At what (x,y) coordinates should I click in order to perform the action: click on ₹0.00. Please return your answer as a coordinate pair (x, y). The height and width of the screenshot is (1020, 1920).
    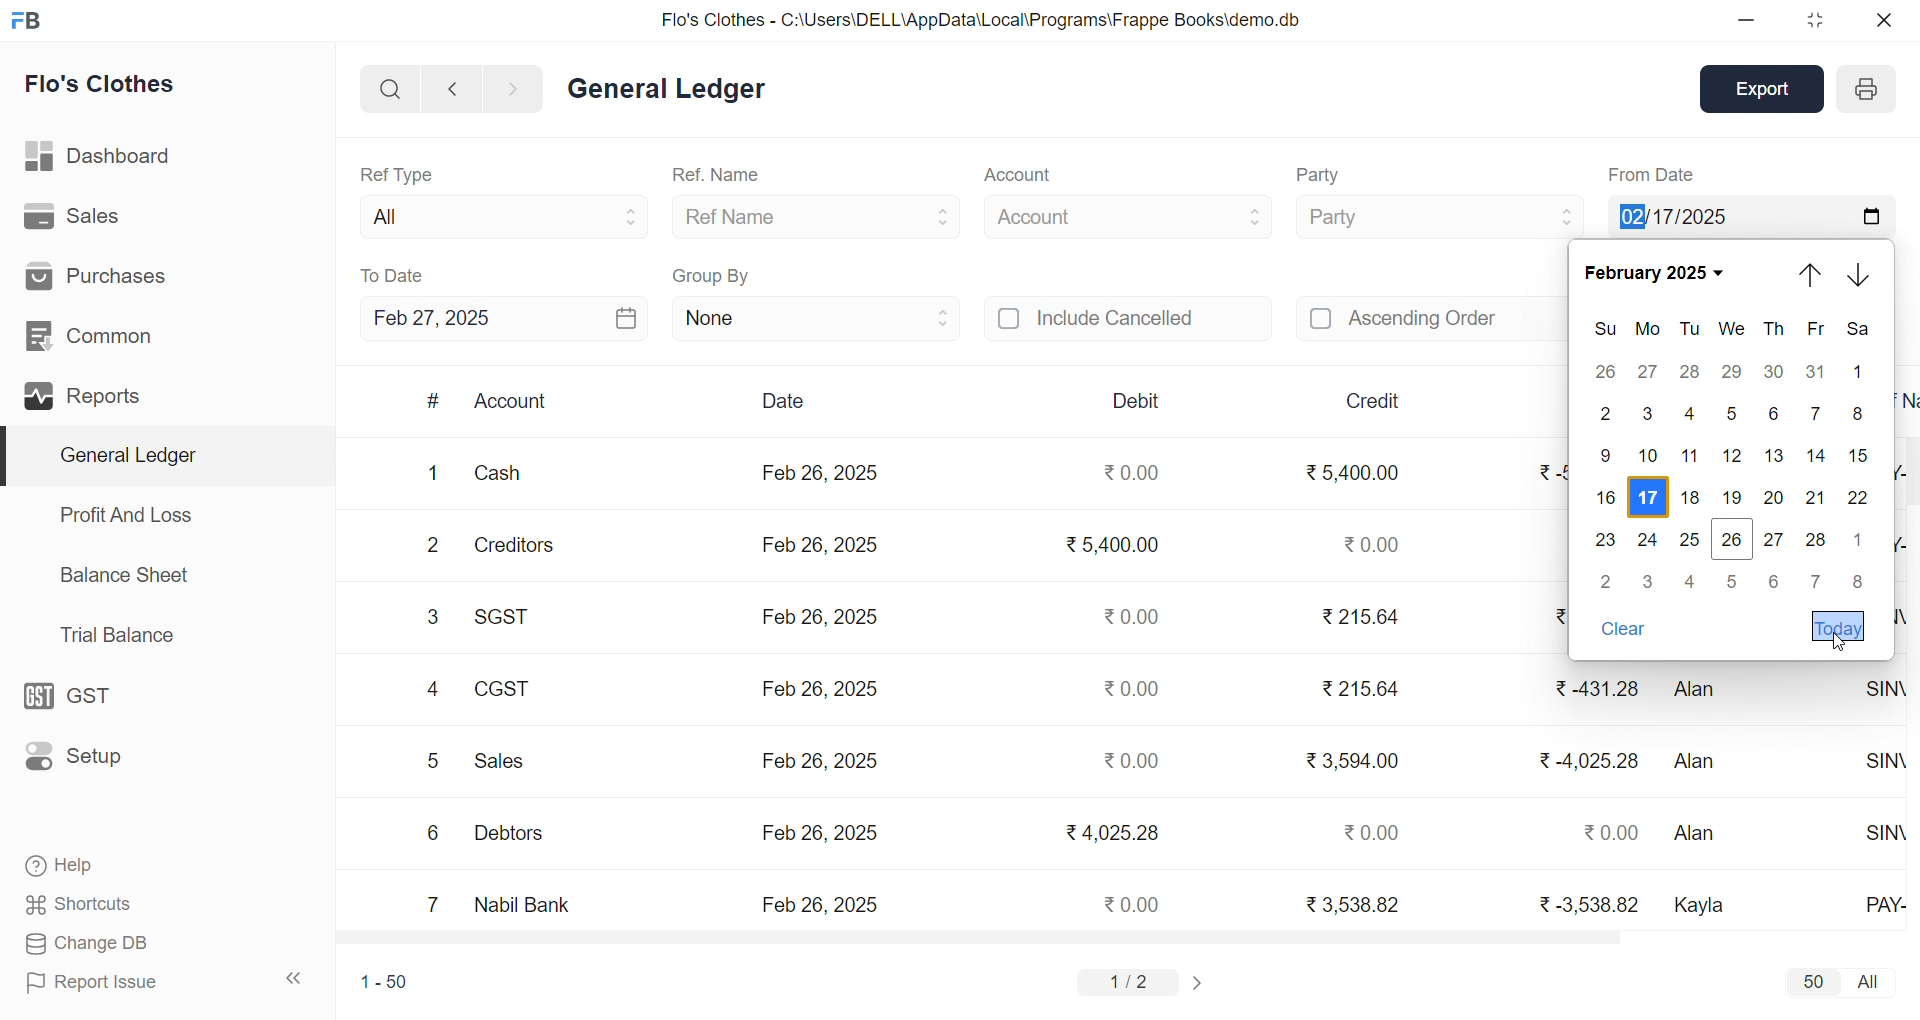
    Looking at the image, I should click on (1129, 616).